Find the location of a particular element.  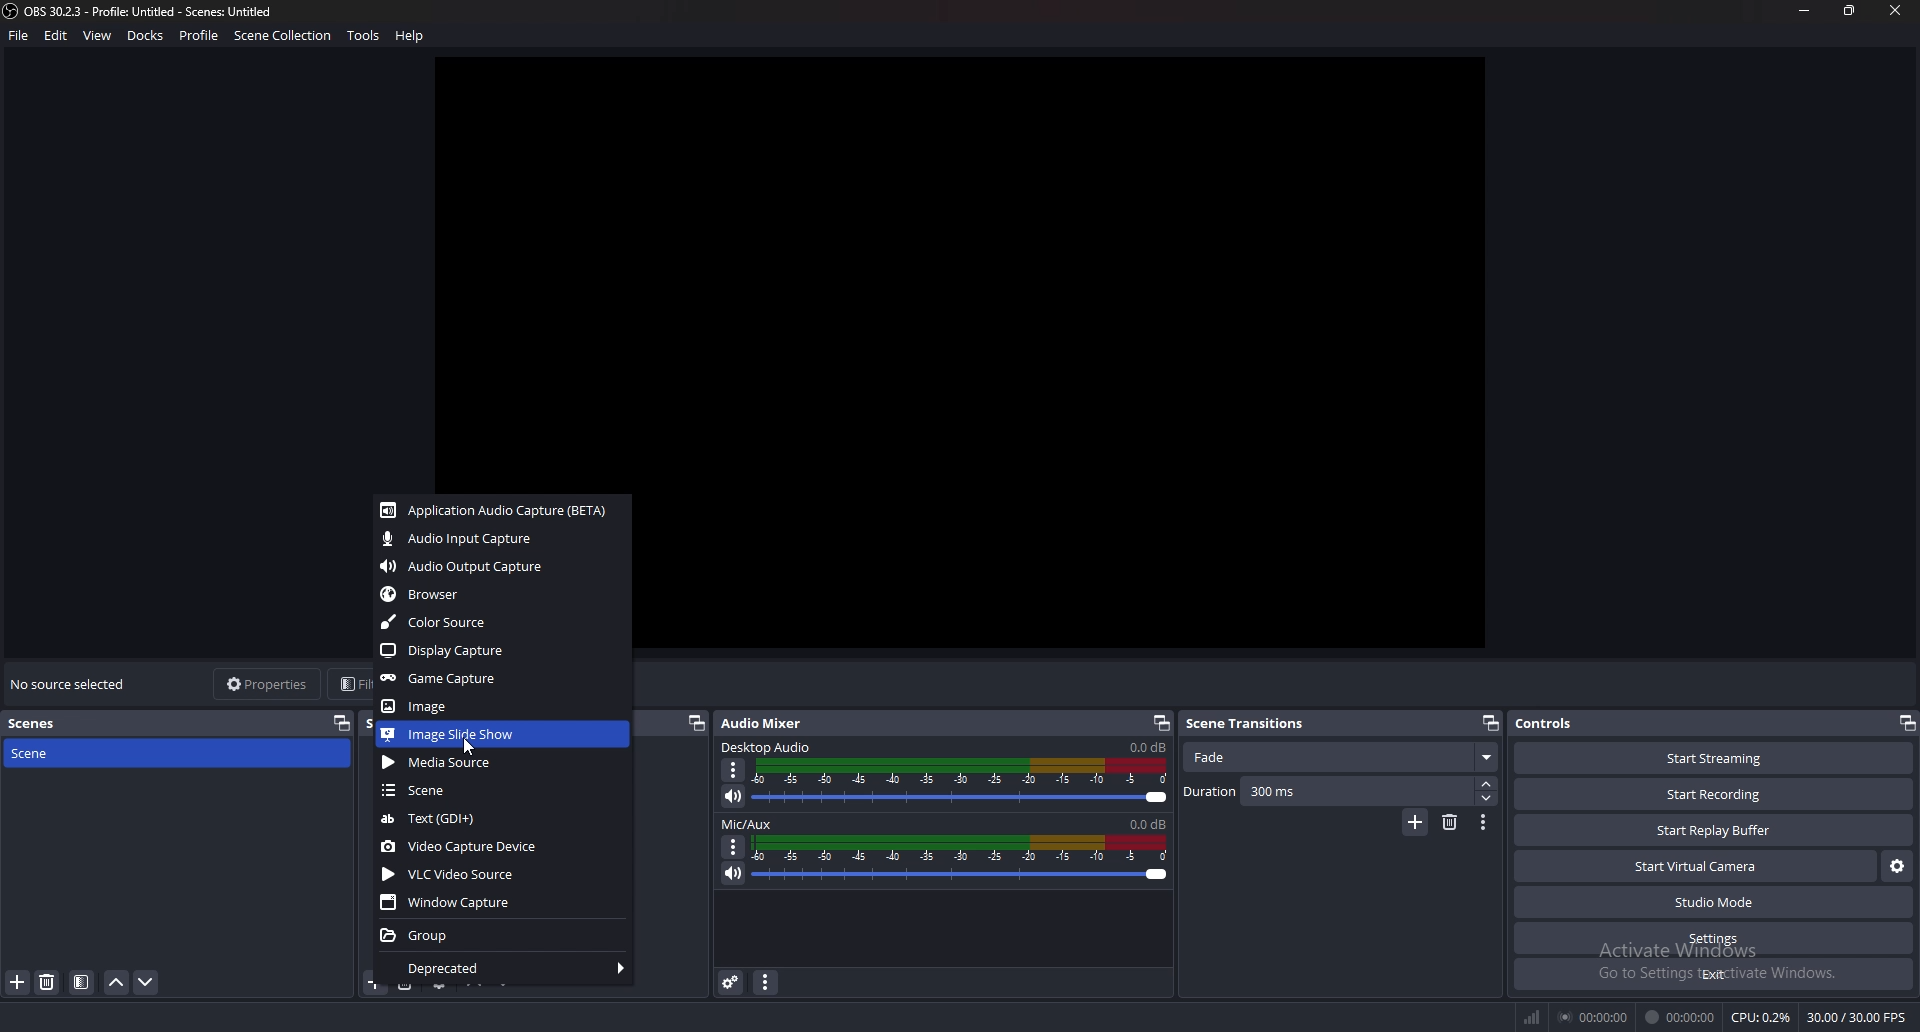

color source is located at coordinates (501, 623).